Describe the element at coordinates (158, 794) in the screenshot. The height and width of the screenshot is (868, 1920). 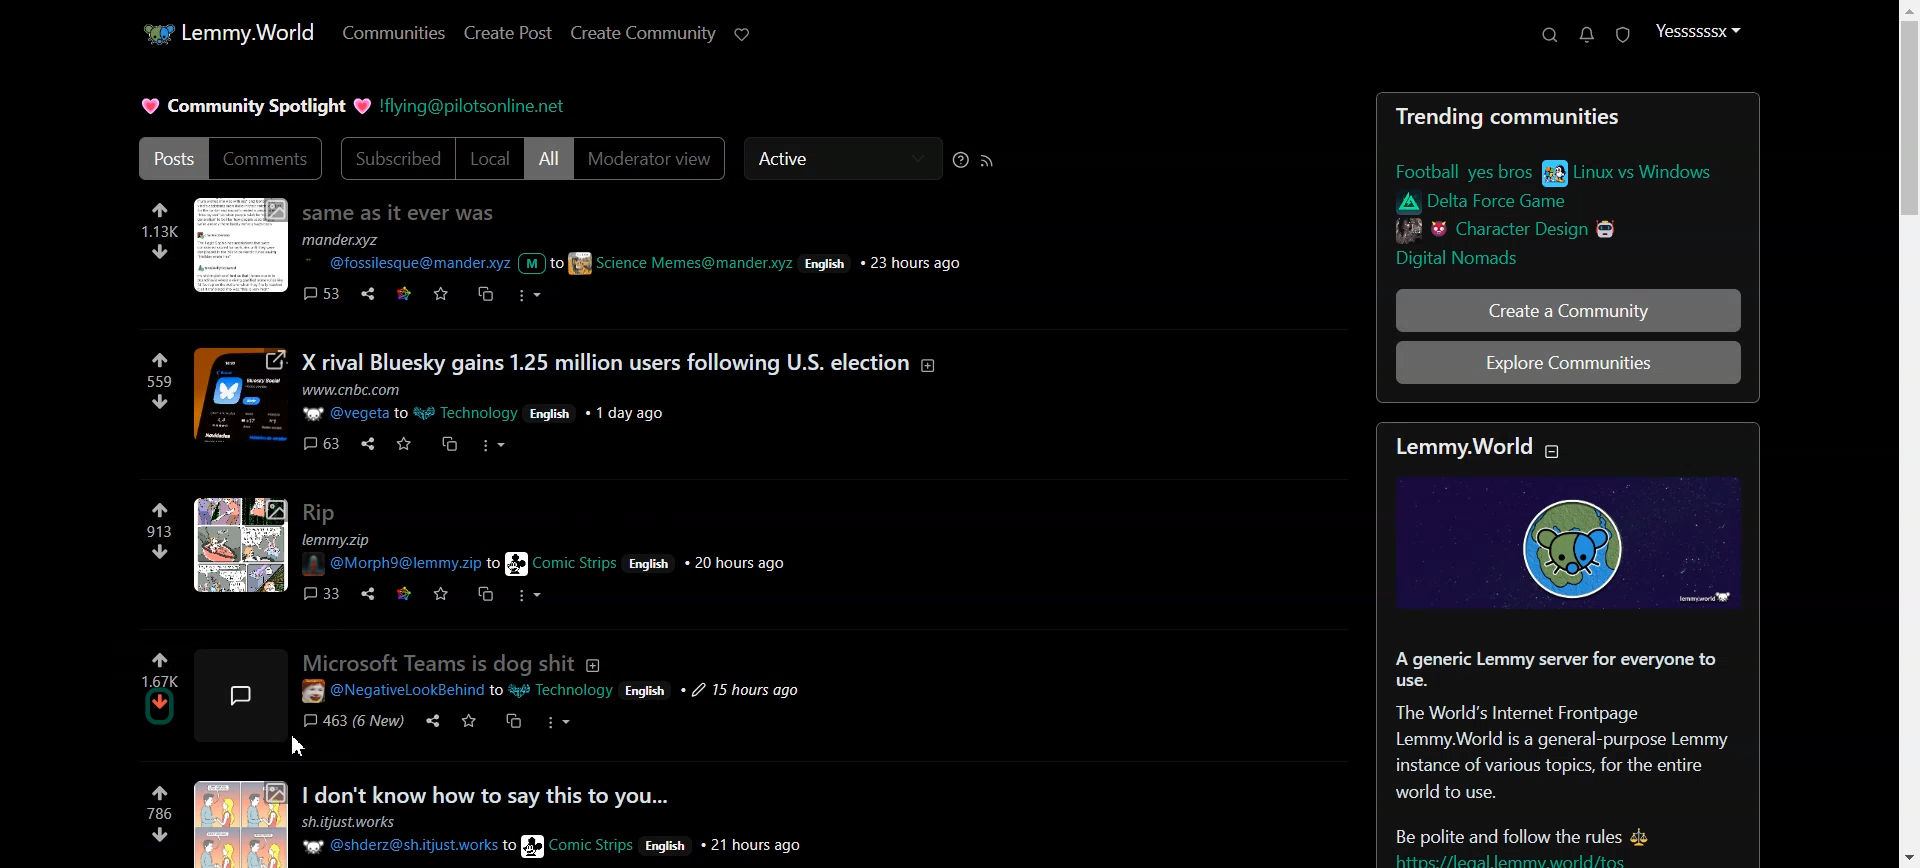
I see `up` at that location.